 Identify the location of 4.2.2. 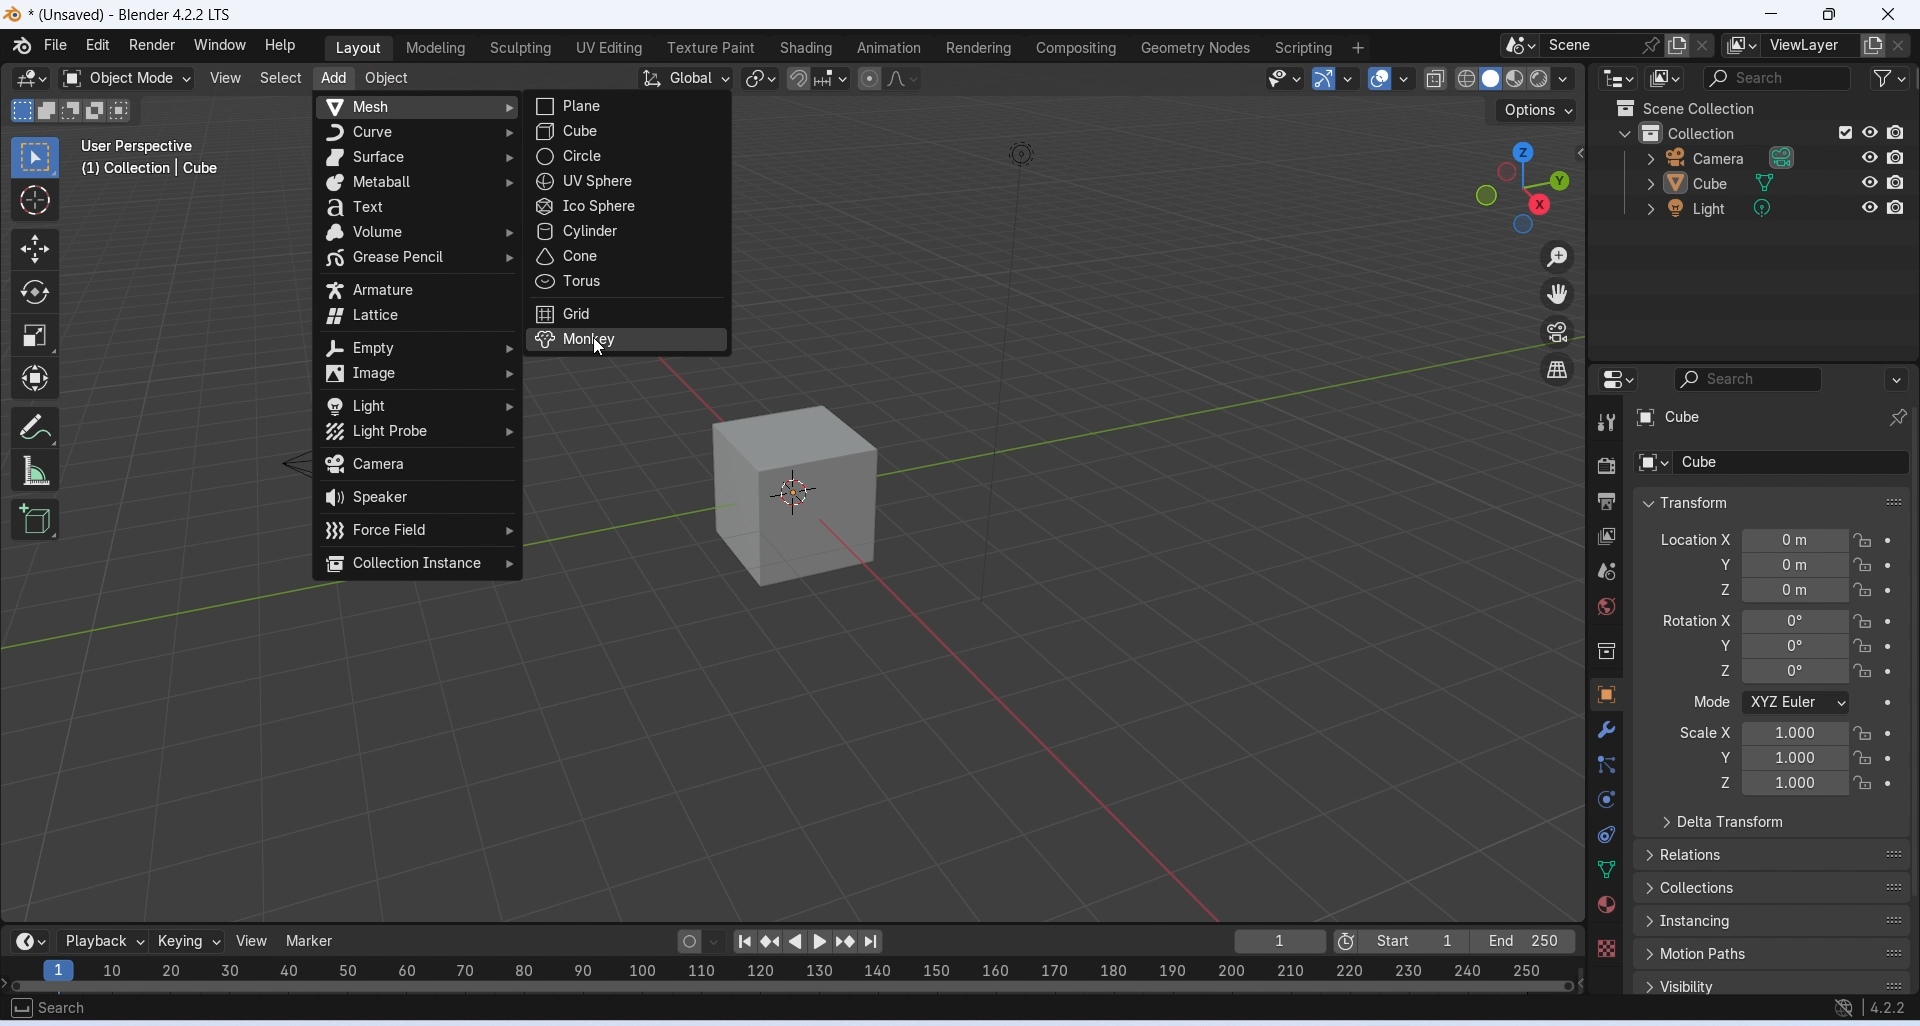
(1888, 1007).